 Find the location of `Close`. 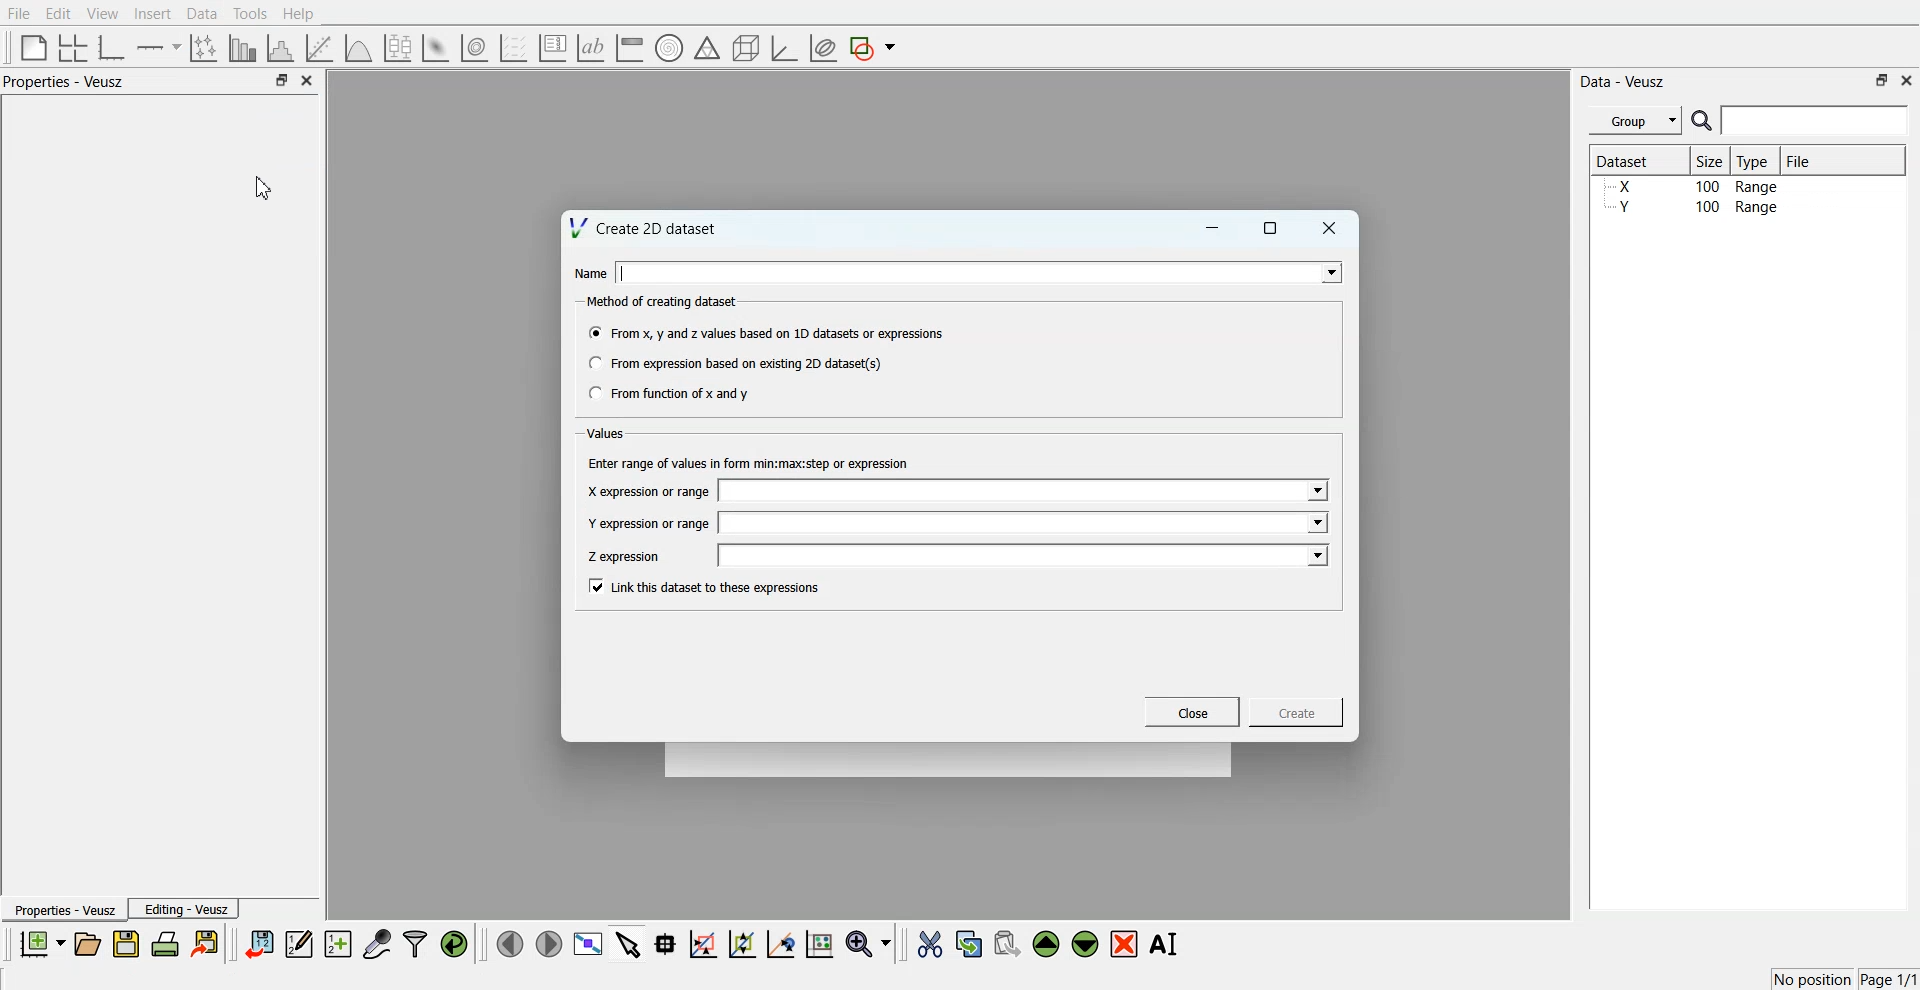

Close is located at coordinates (308, 80).